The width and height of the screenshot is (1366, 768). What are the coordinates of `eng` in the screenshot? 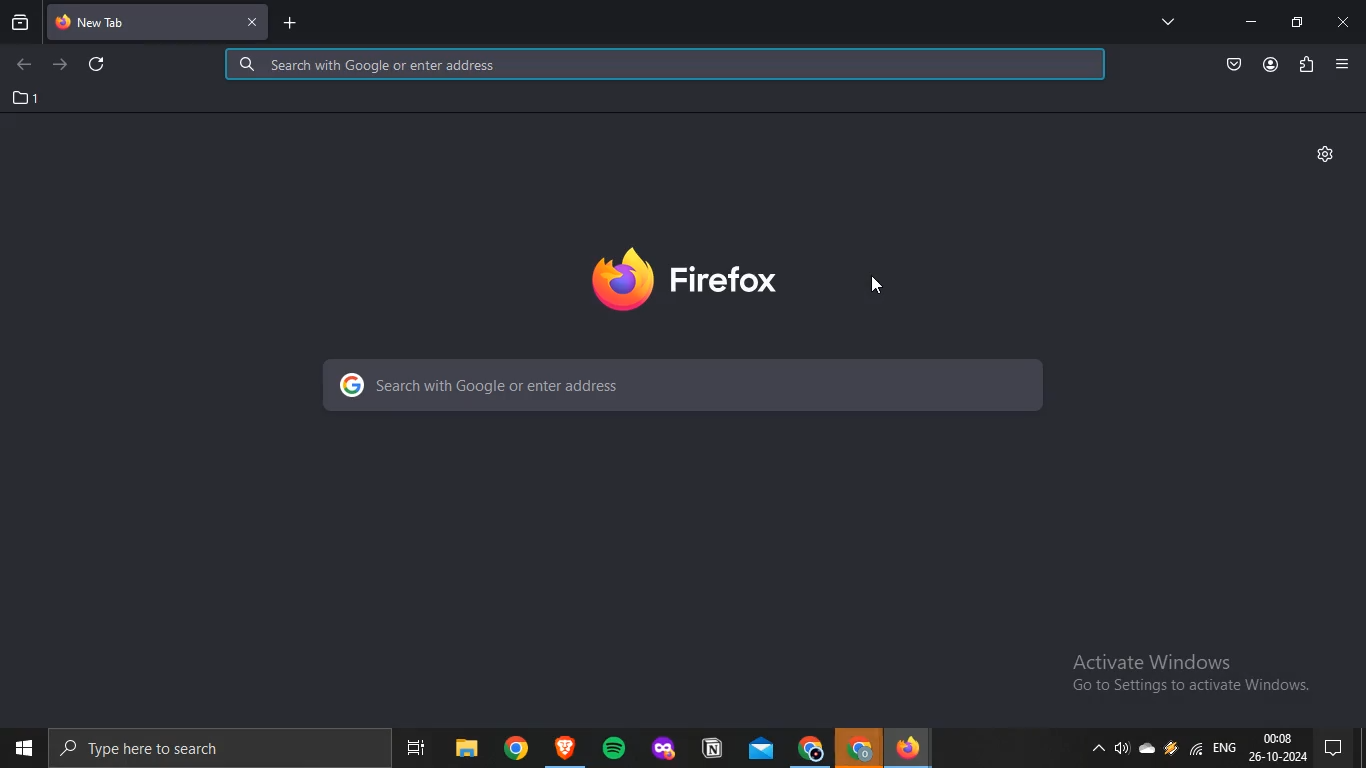 It's located at (1228, 753).